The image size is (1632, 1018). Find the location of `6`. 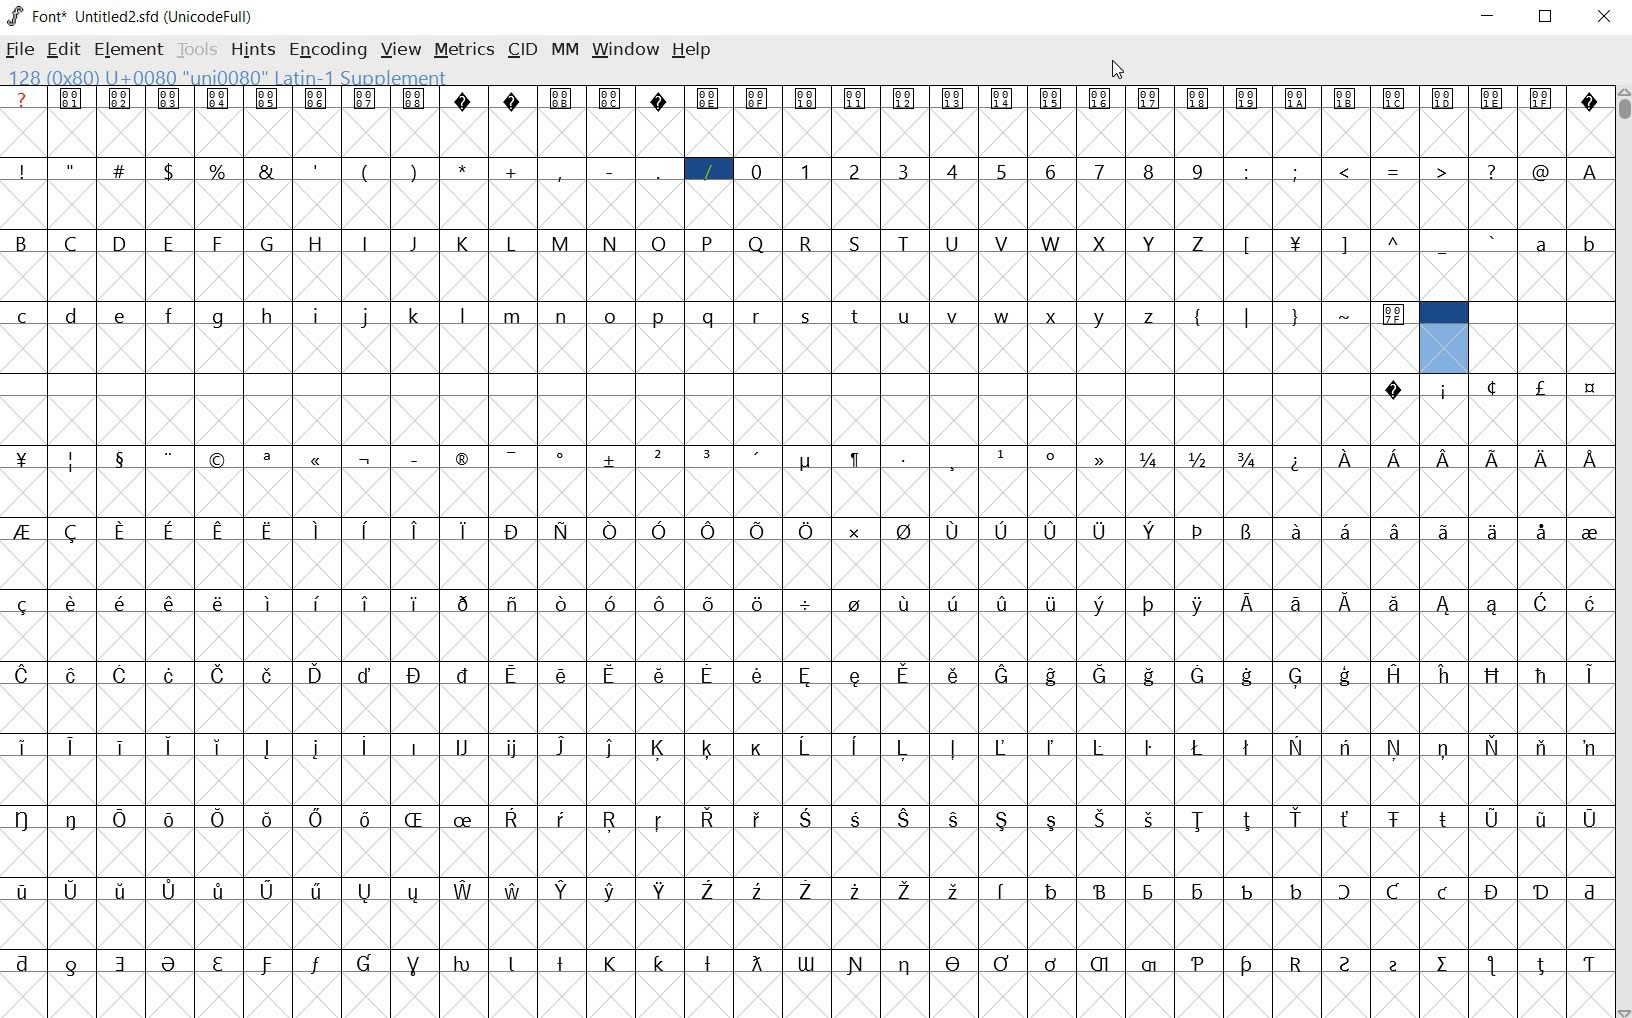

6 is located at coordinates (1052, 171).